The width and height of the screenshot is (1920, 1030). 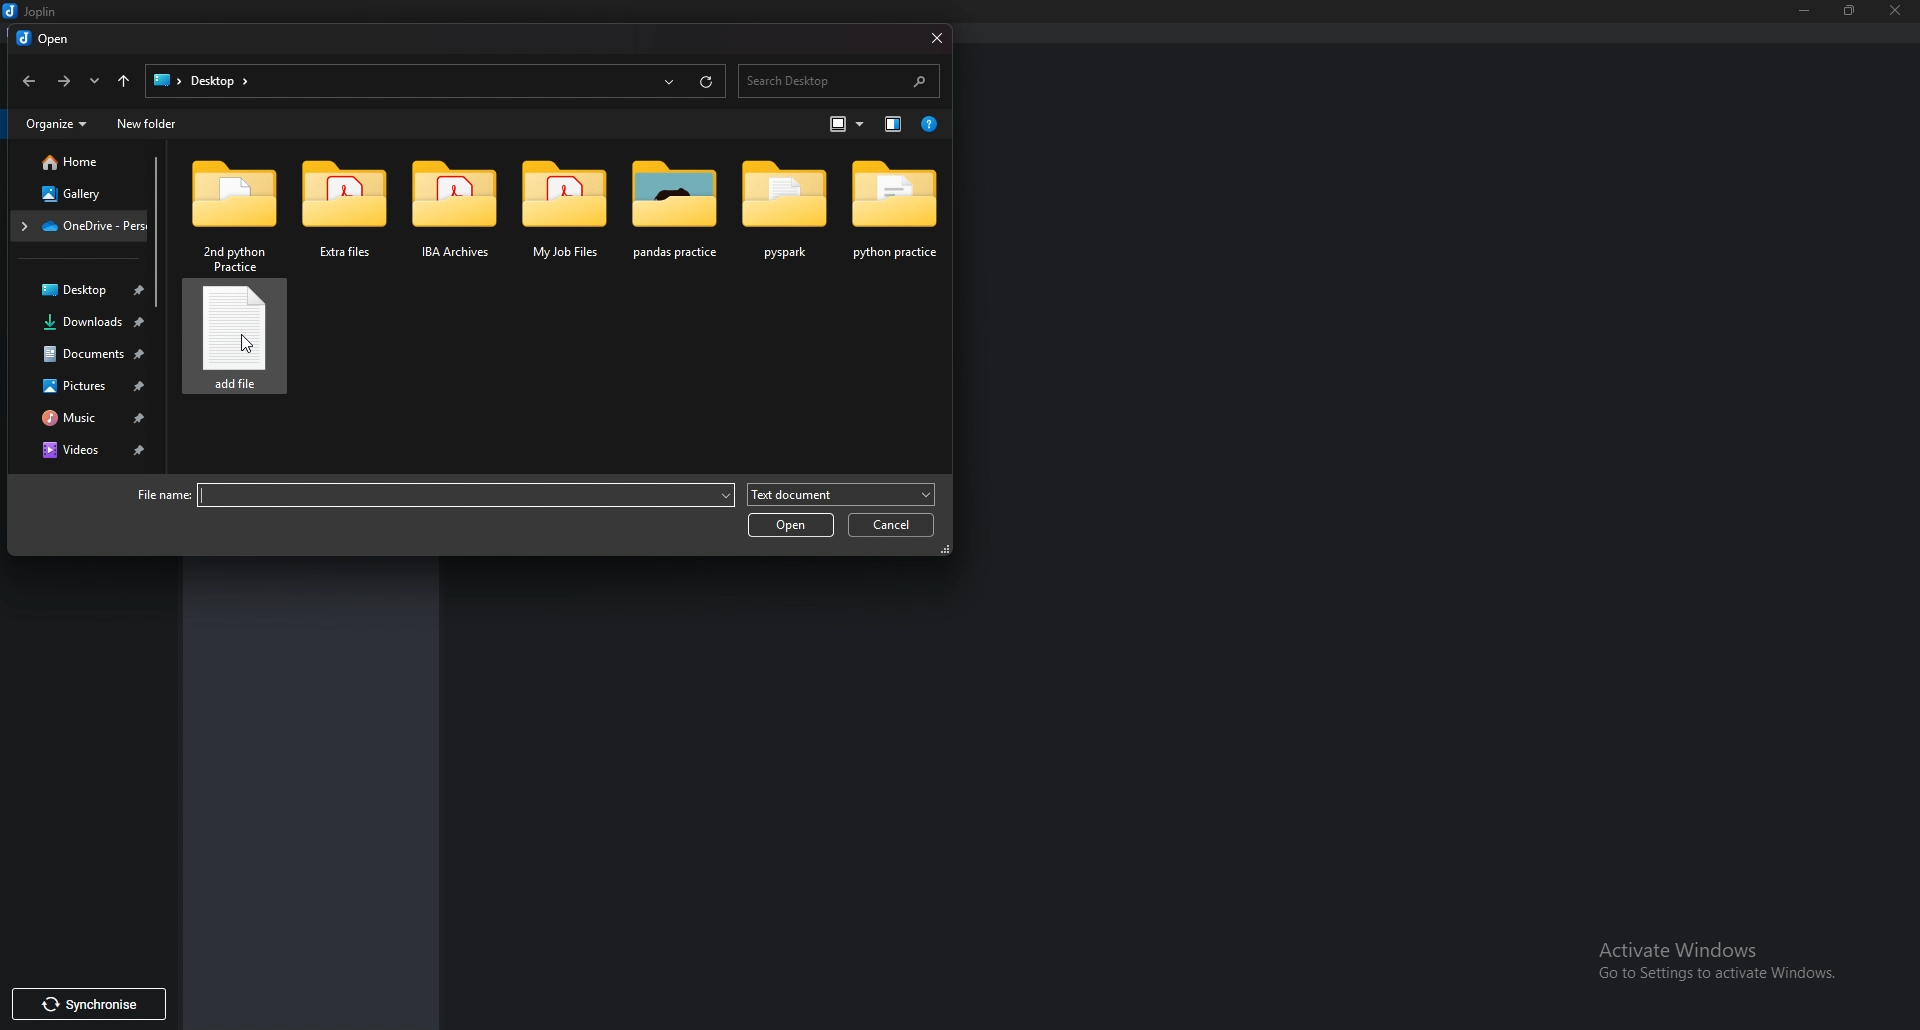 I want to click on Gallery, so click(x=76, y=195).